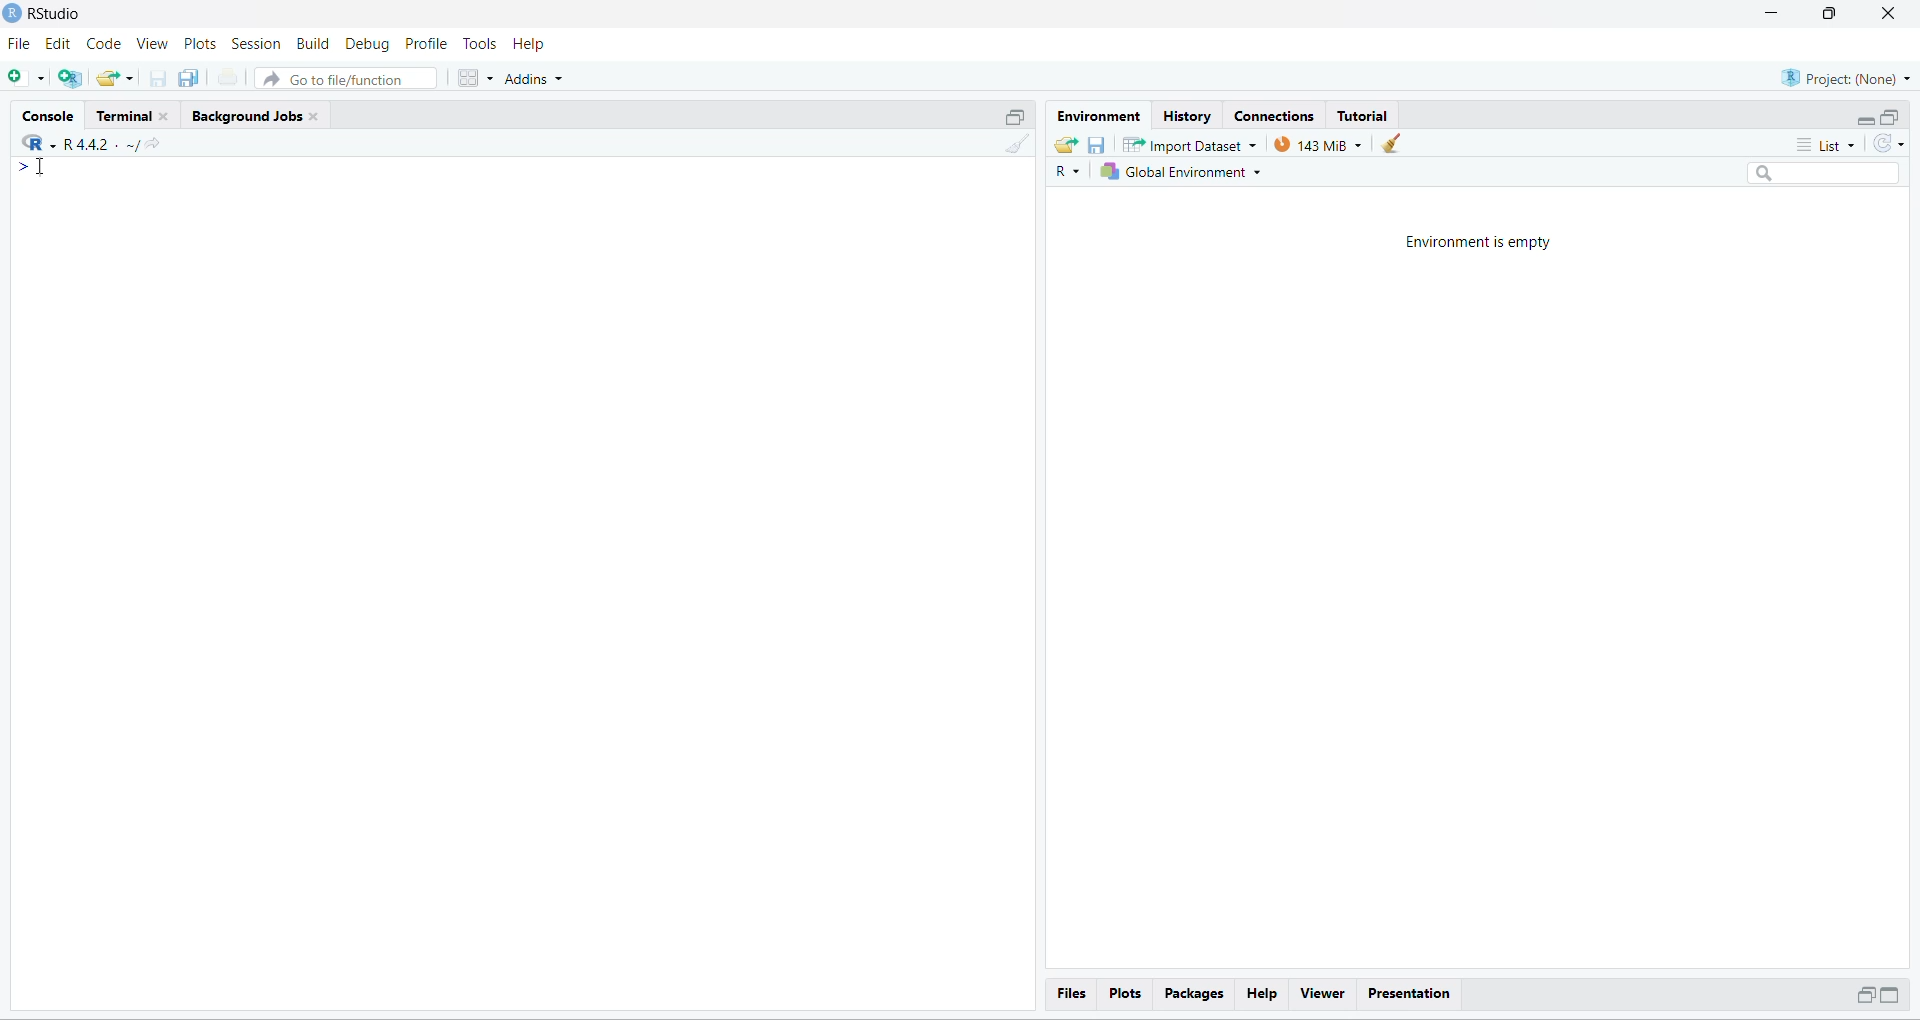 Image resolution: width=1920 pixels, height=1020 pixels. Describe the element at coordinates (1409, 995) in the screenshot. I see `Presentation ` at that location.